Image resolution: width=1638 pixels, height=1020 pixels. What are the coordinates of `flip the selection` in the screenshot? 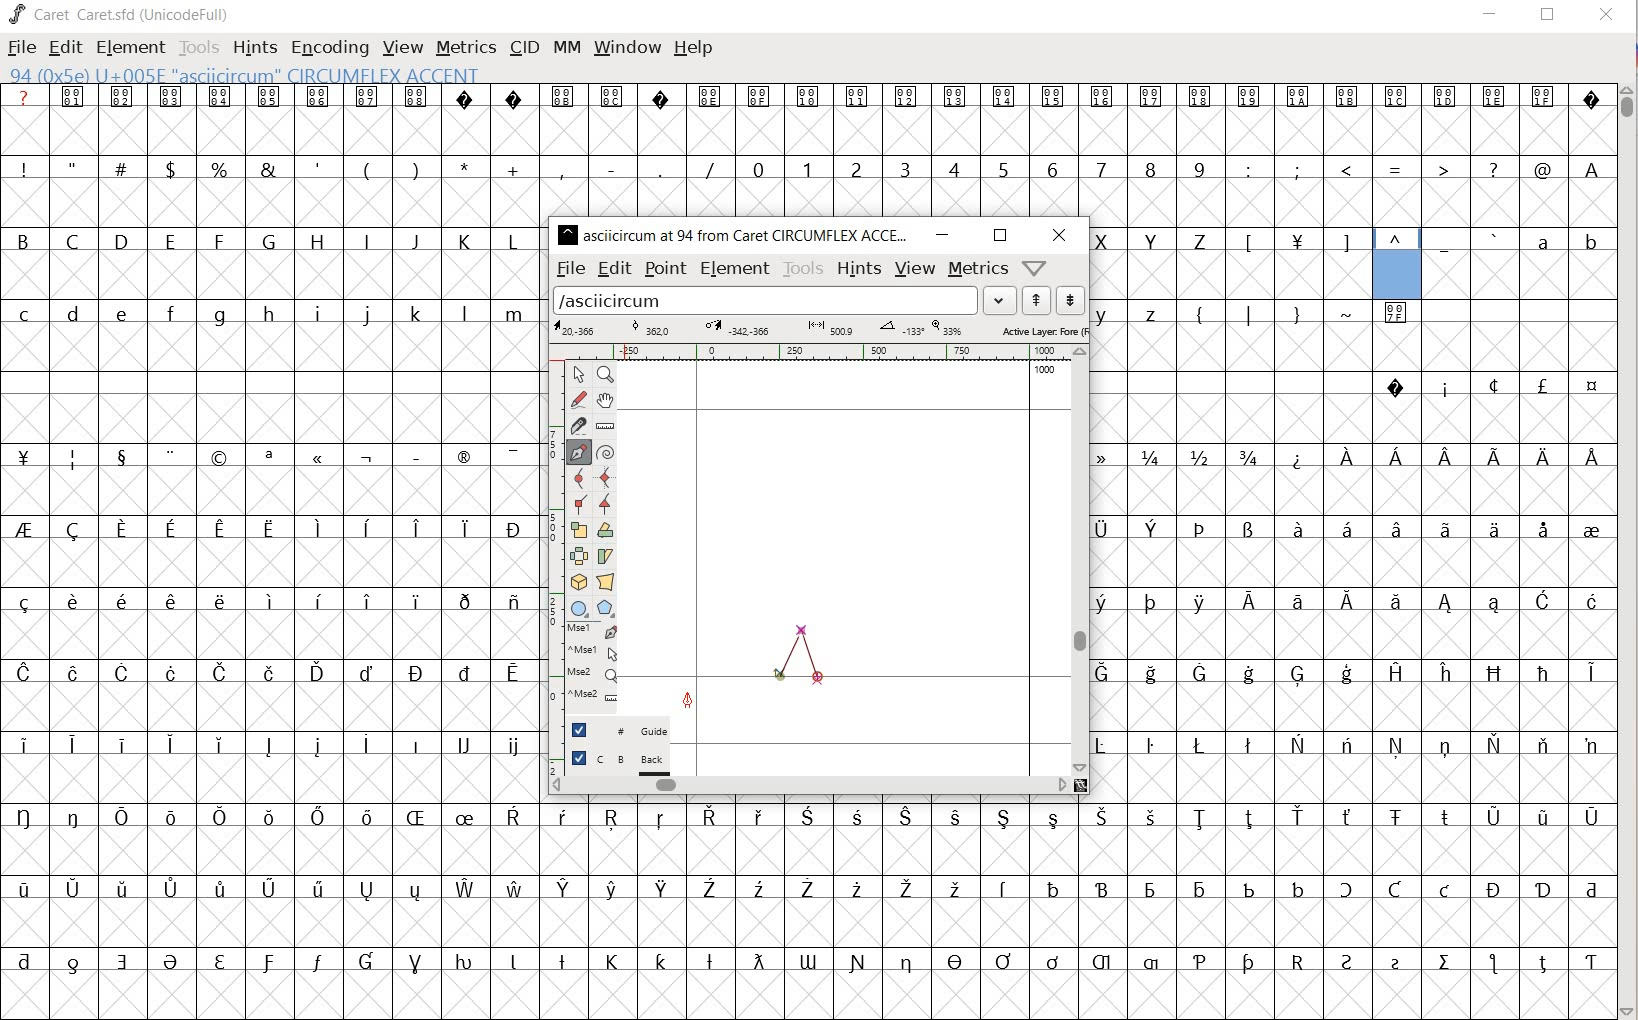 It's located at (578, 556).